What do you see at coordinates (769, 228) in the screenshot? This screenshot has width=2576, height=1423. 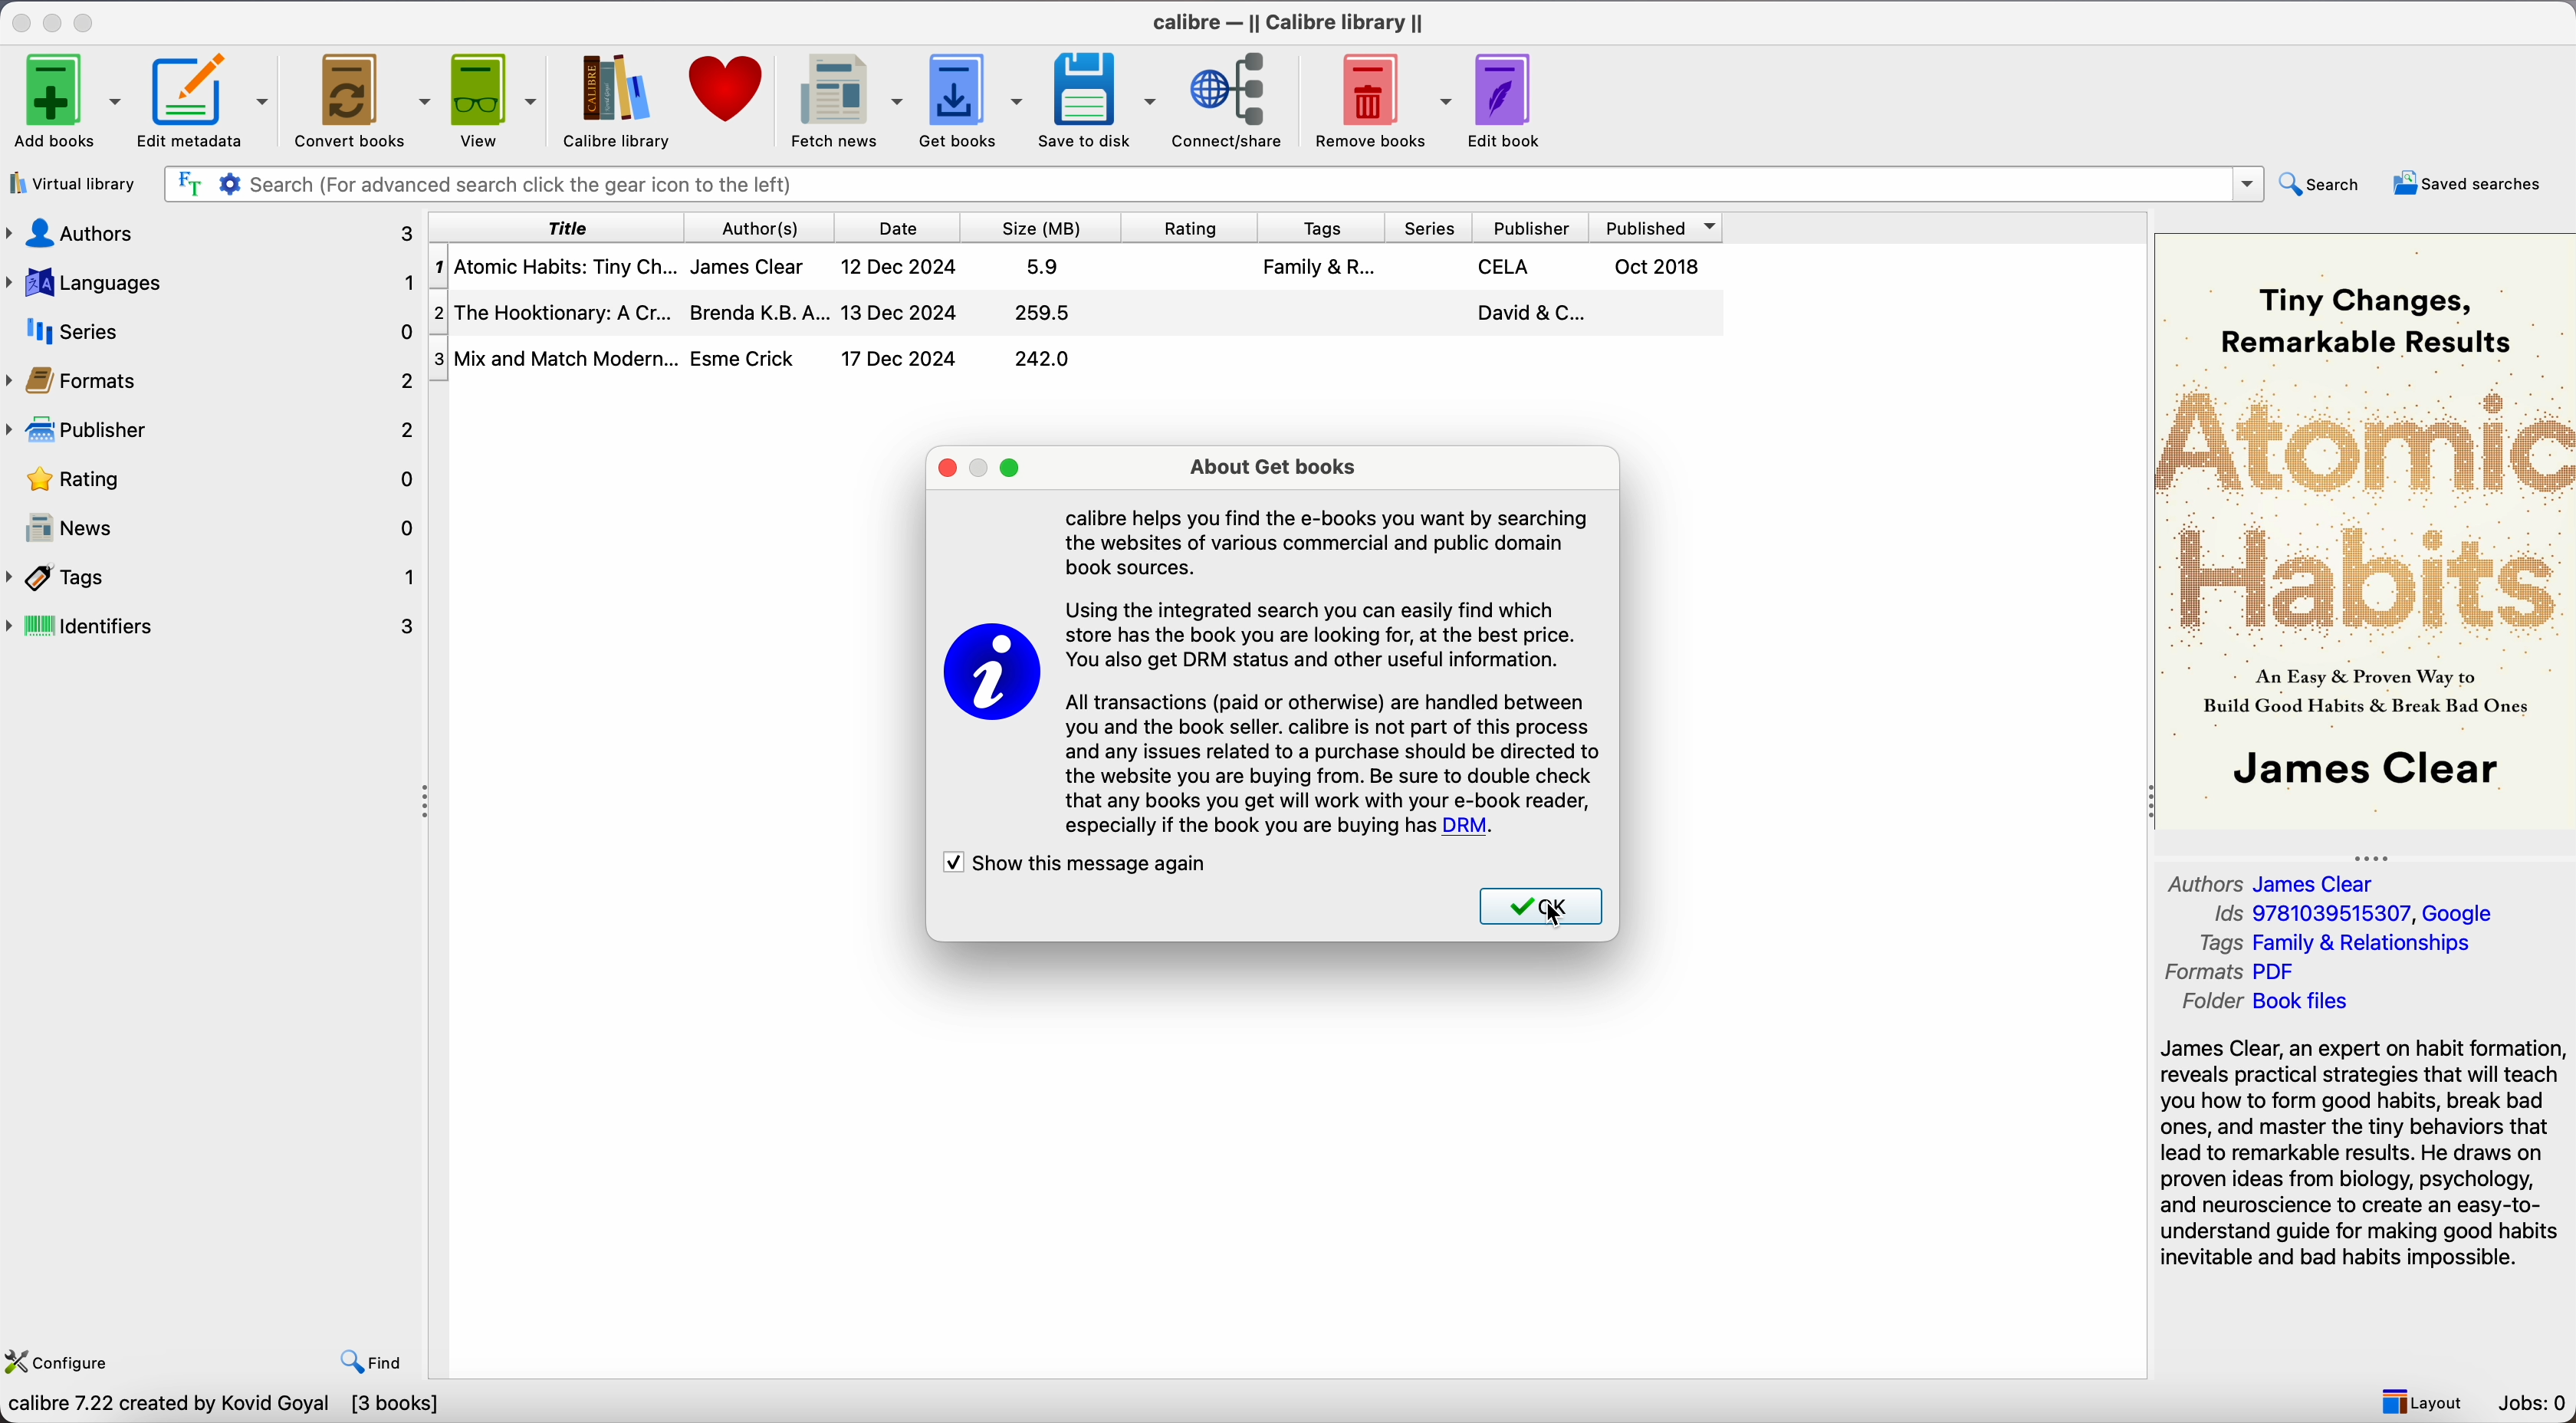 I see `authors` at bounding box center [769, 228].